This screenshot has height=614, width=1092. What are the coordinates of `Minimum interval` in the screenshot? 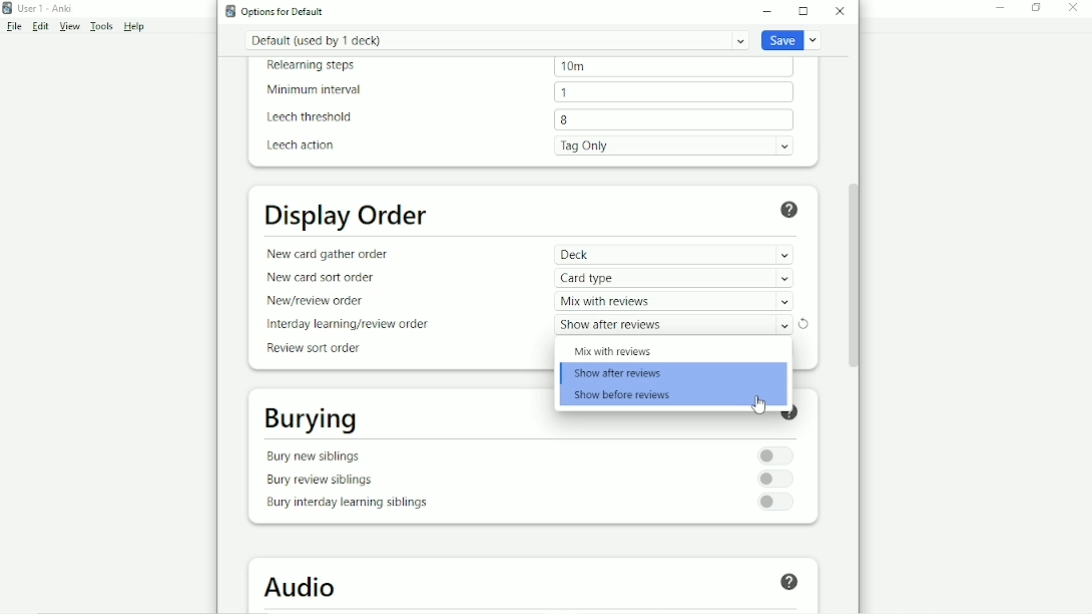 It's located at (313, 90).